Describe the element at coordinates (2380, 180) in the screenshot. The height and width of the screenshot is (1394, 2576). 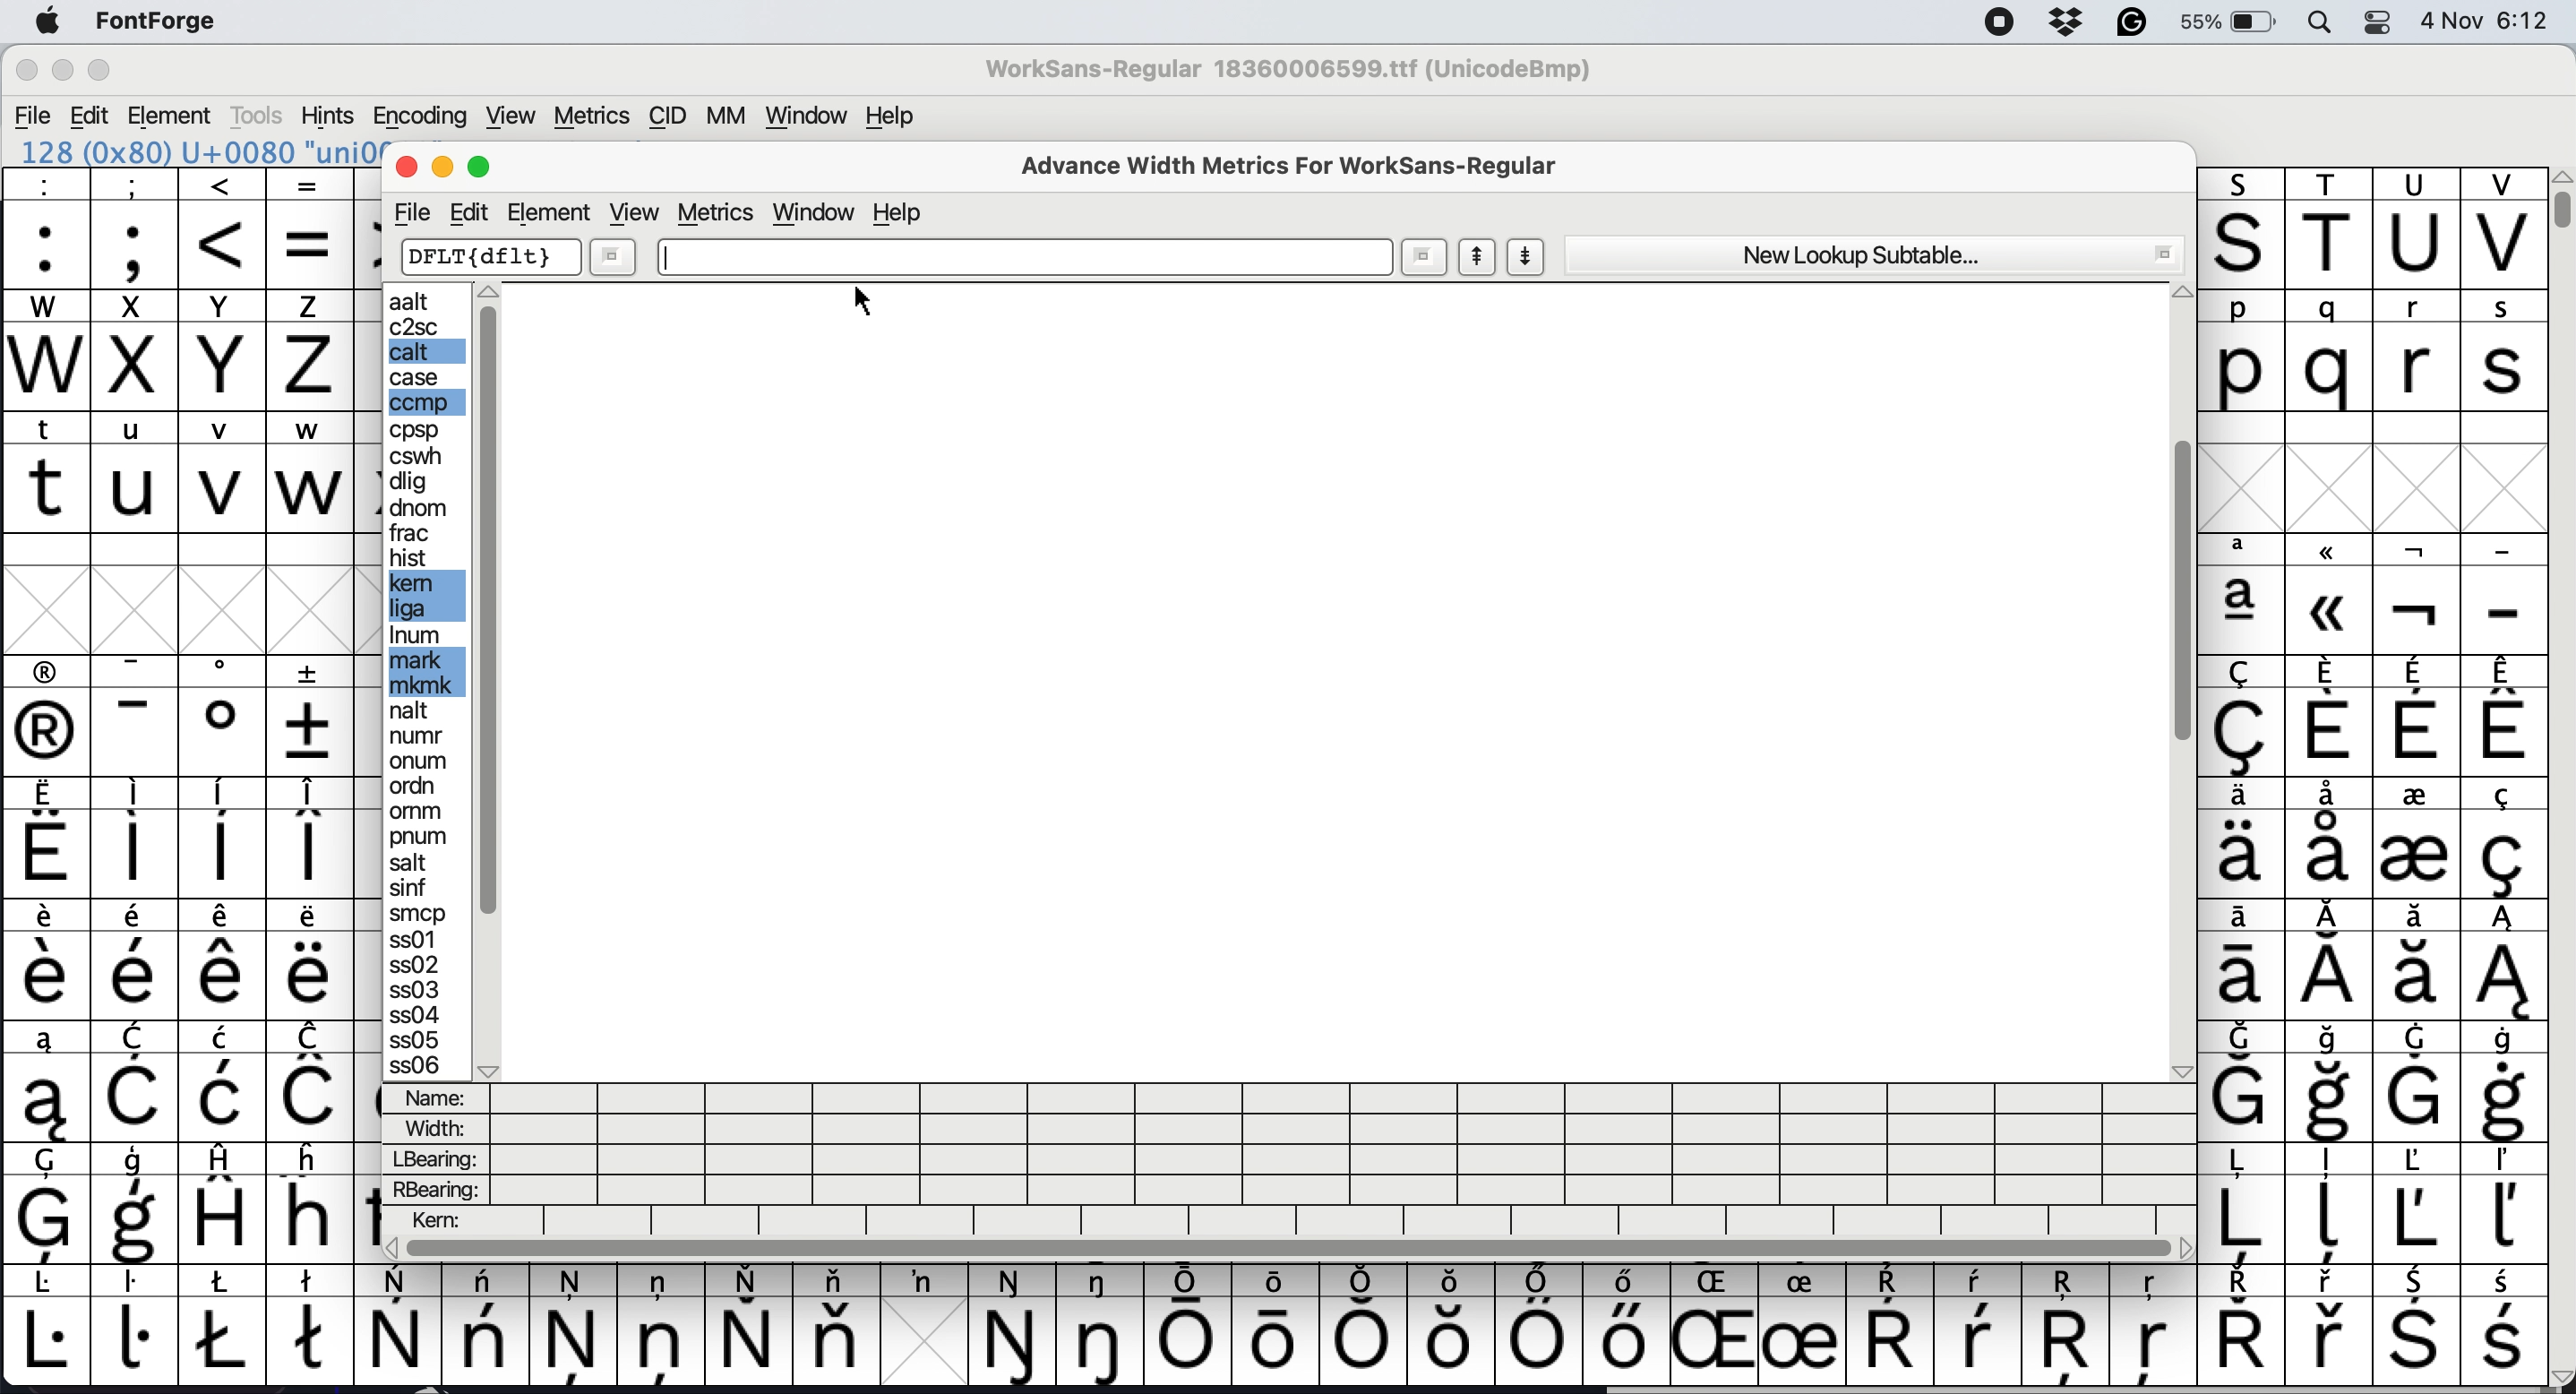
I see `uppercase letters` at that location.